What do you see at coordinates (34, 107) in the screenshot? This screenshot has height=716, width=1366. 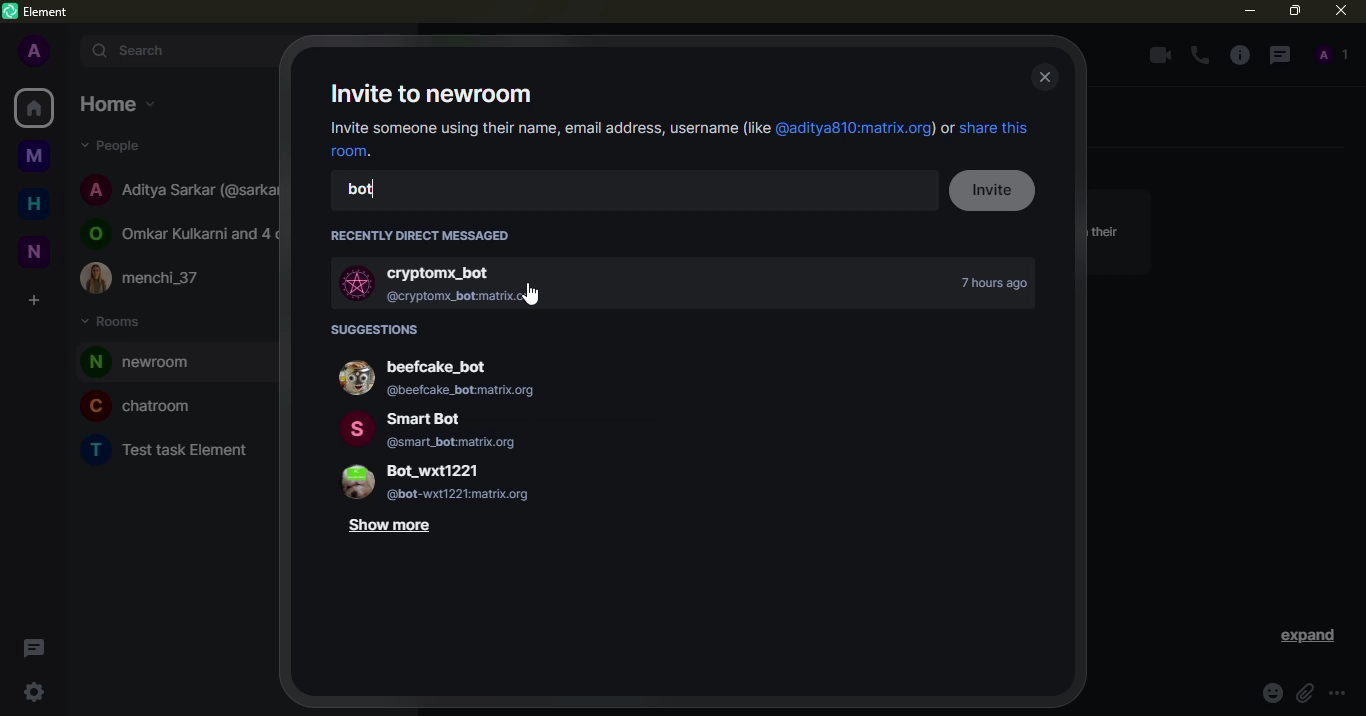 I see `home` at bounding box center [34, 107].